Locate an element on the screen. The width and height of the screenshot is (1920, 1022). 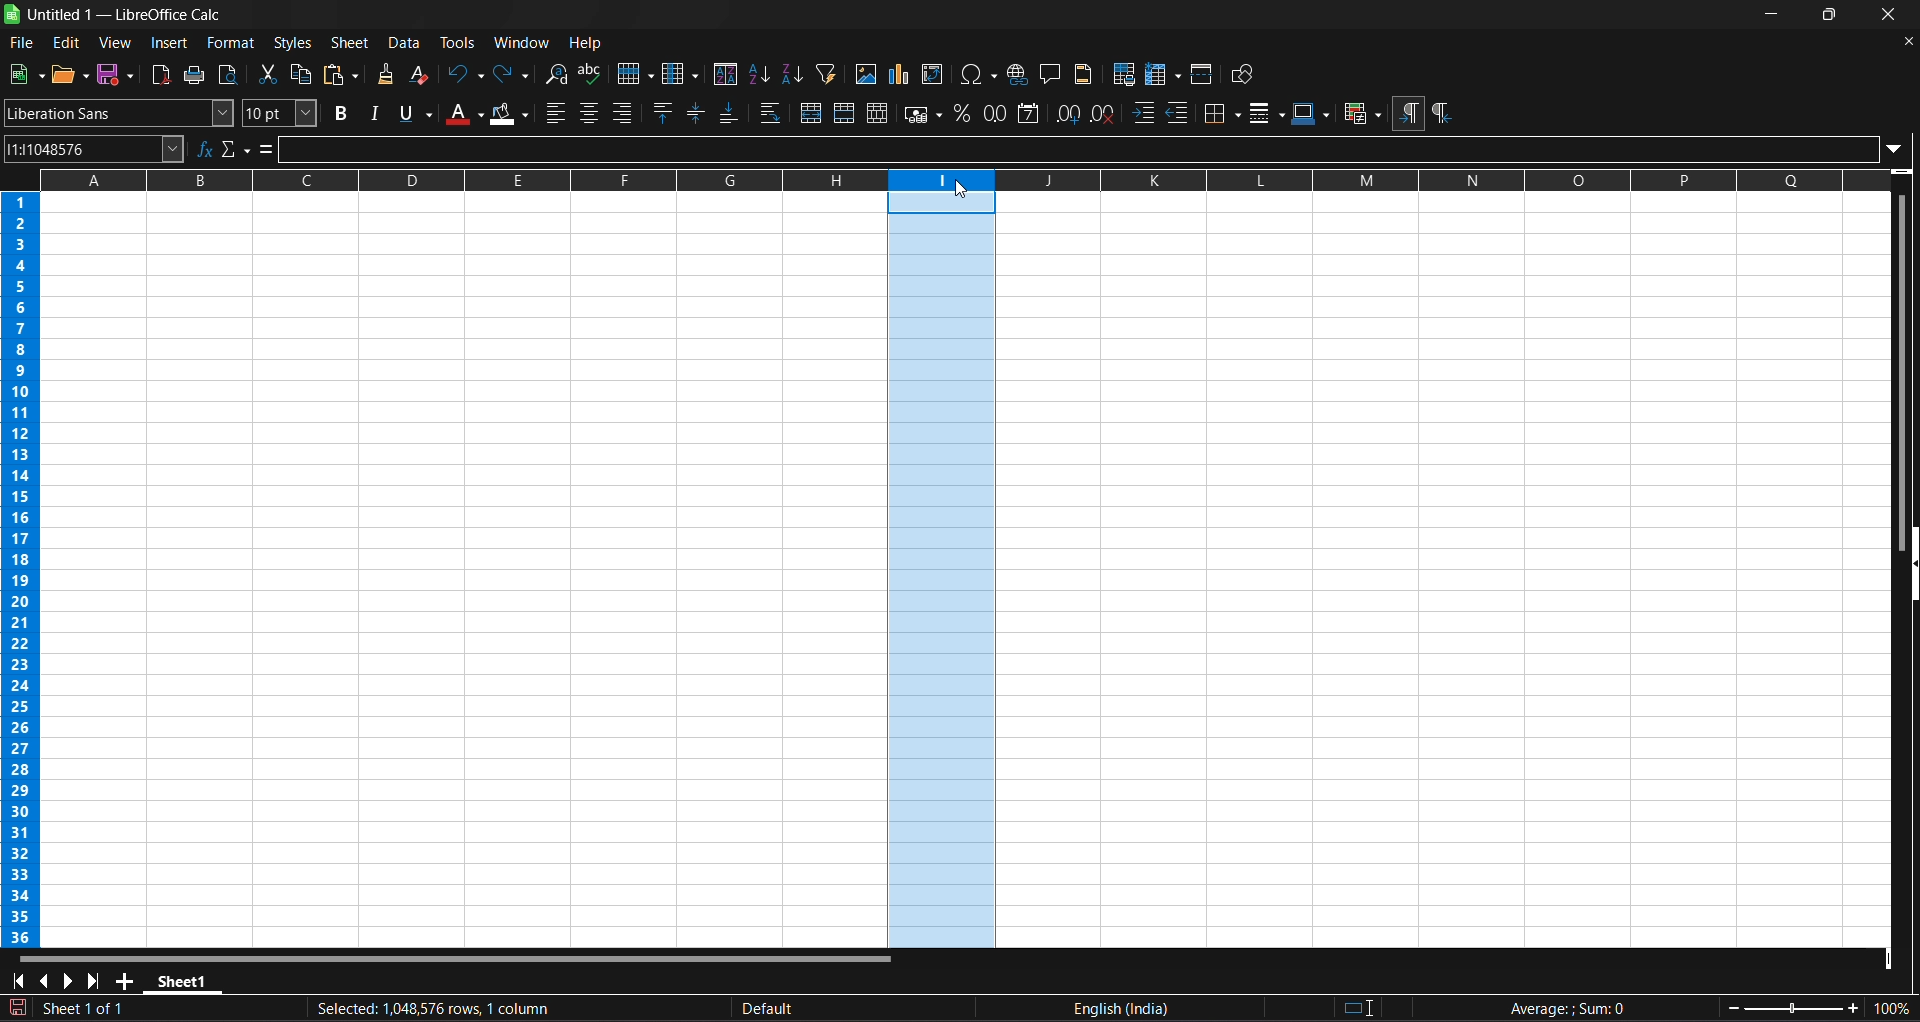
logo is located at coordinates (13, 14).